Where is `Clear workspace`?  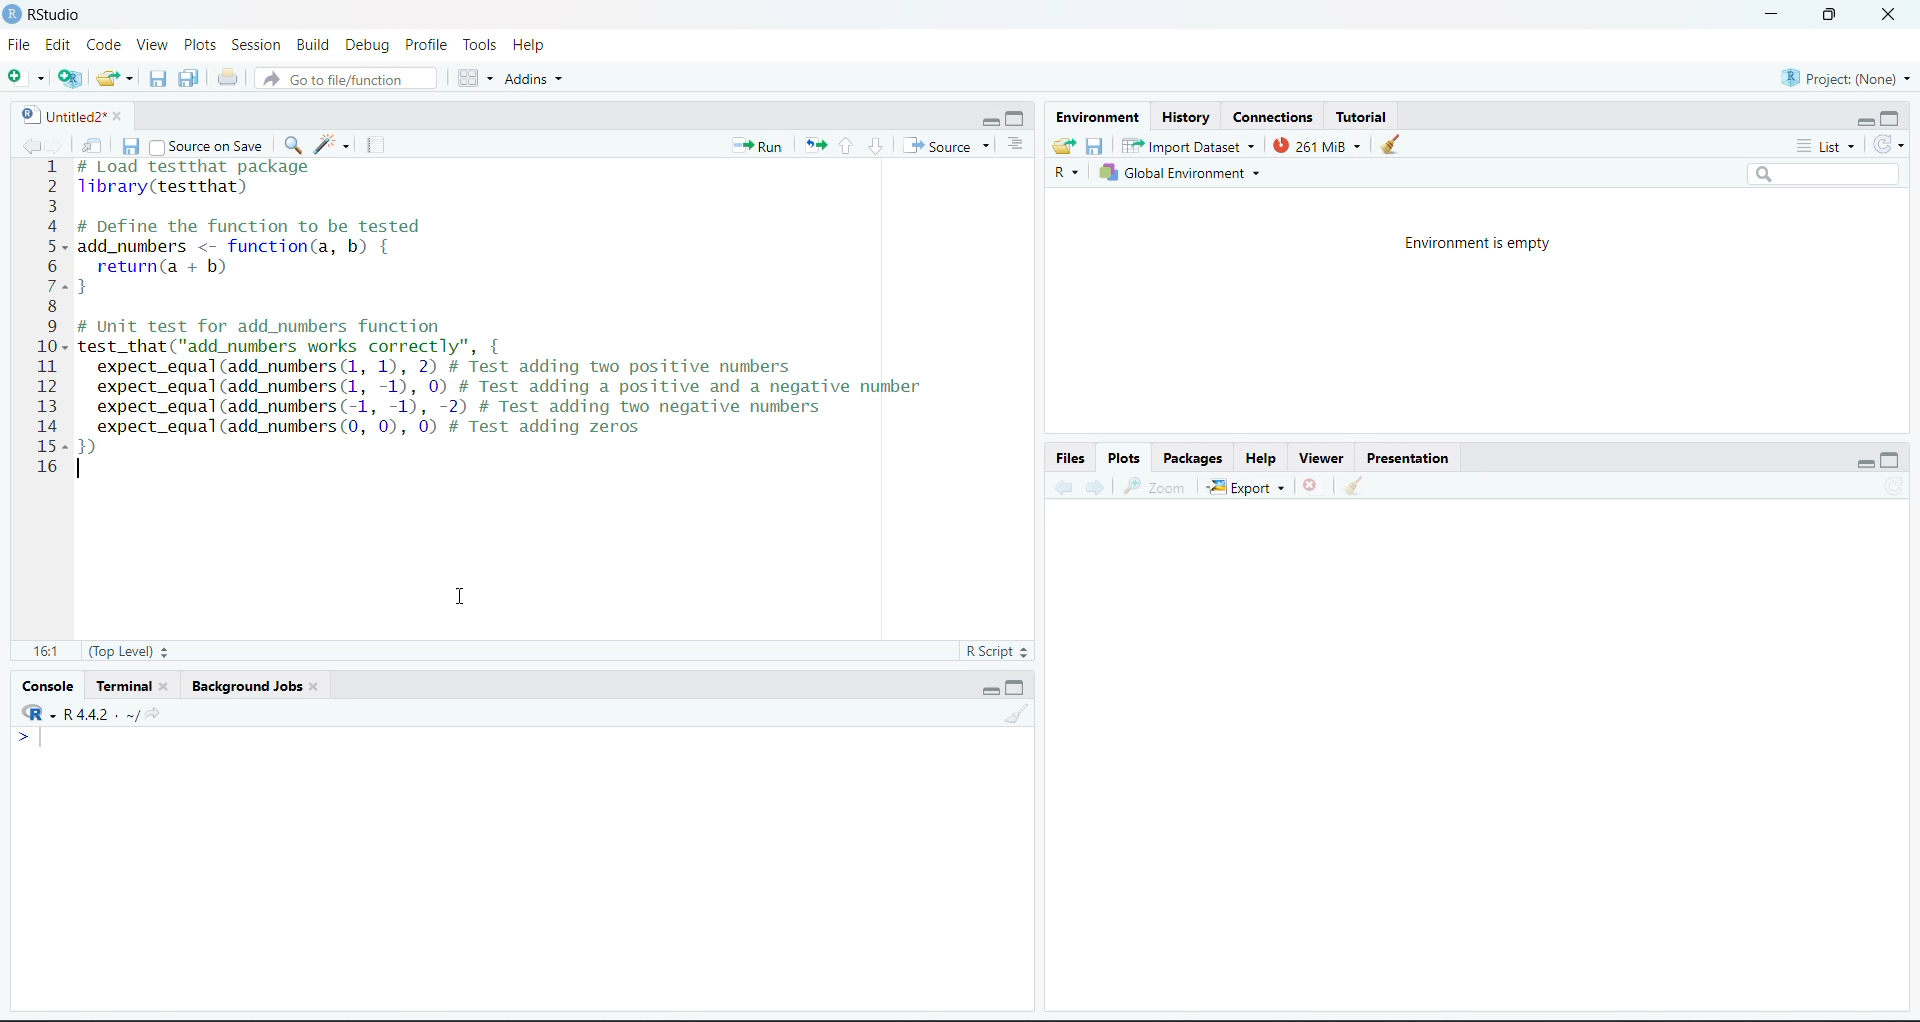
Clear workspace is located at coordinates (1354, 485).